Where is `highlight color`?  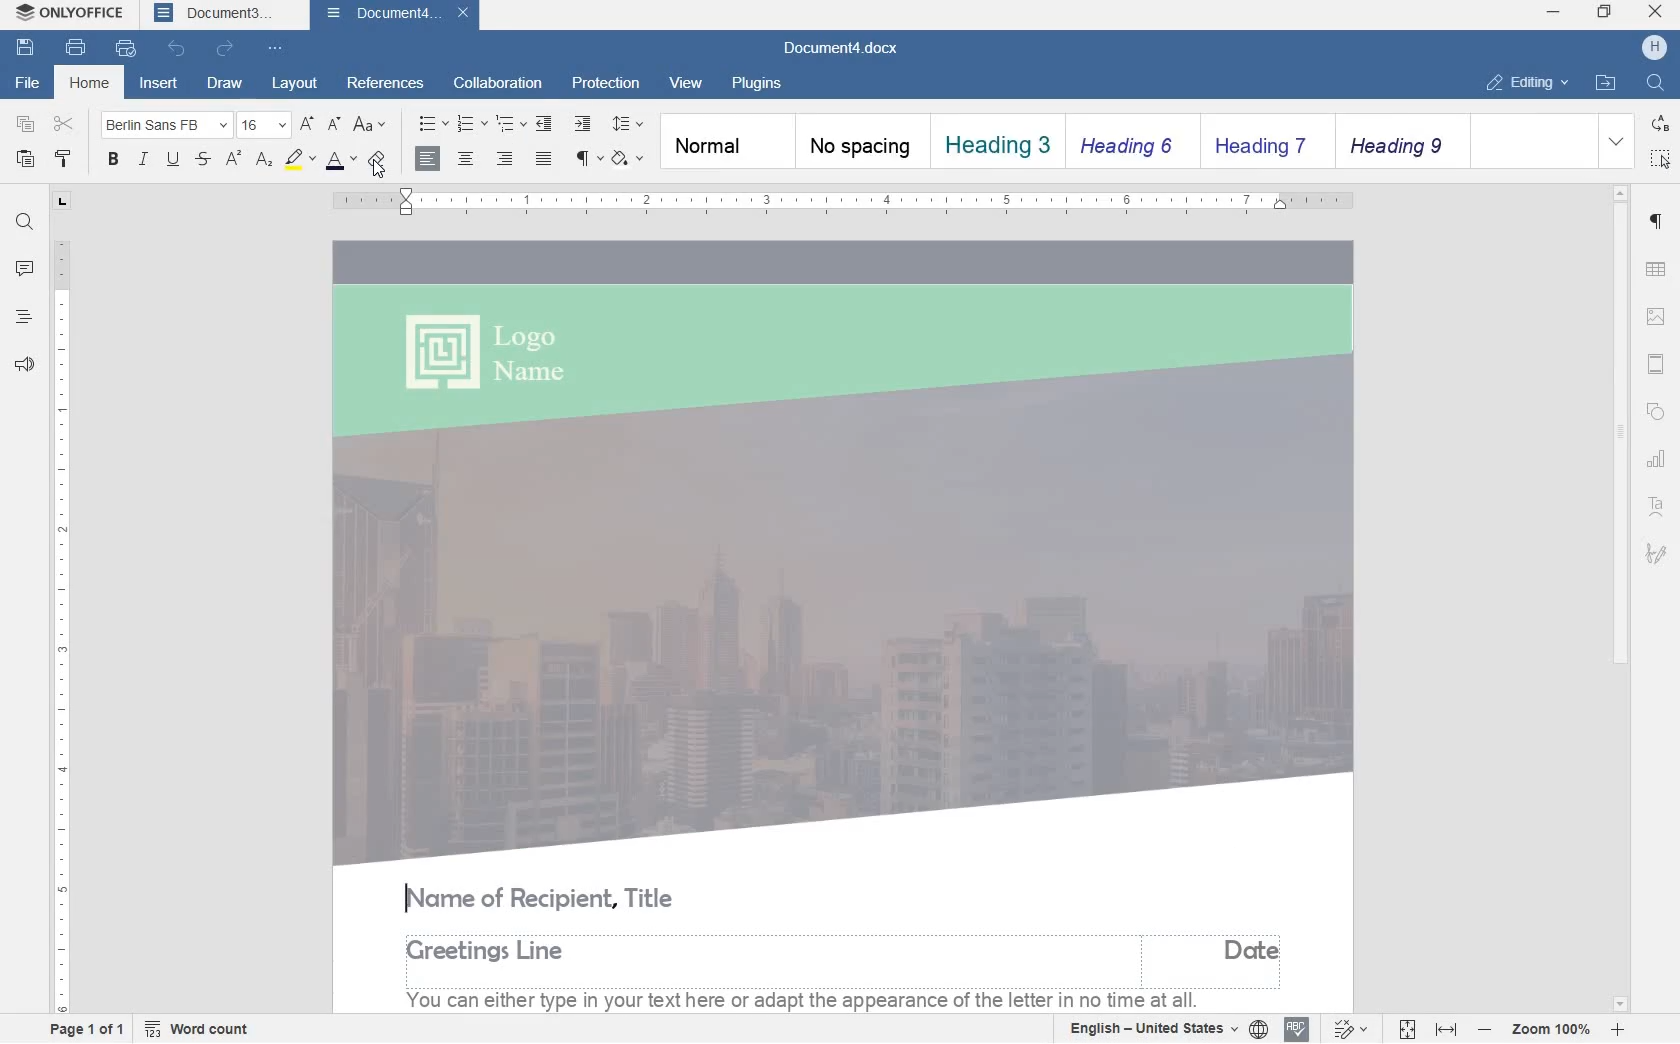
highlight color is located at coordinates (301, 158).